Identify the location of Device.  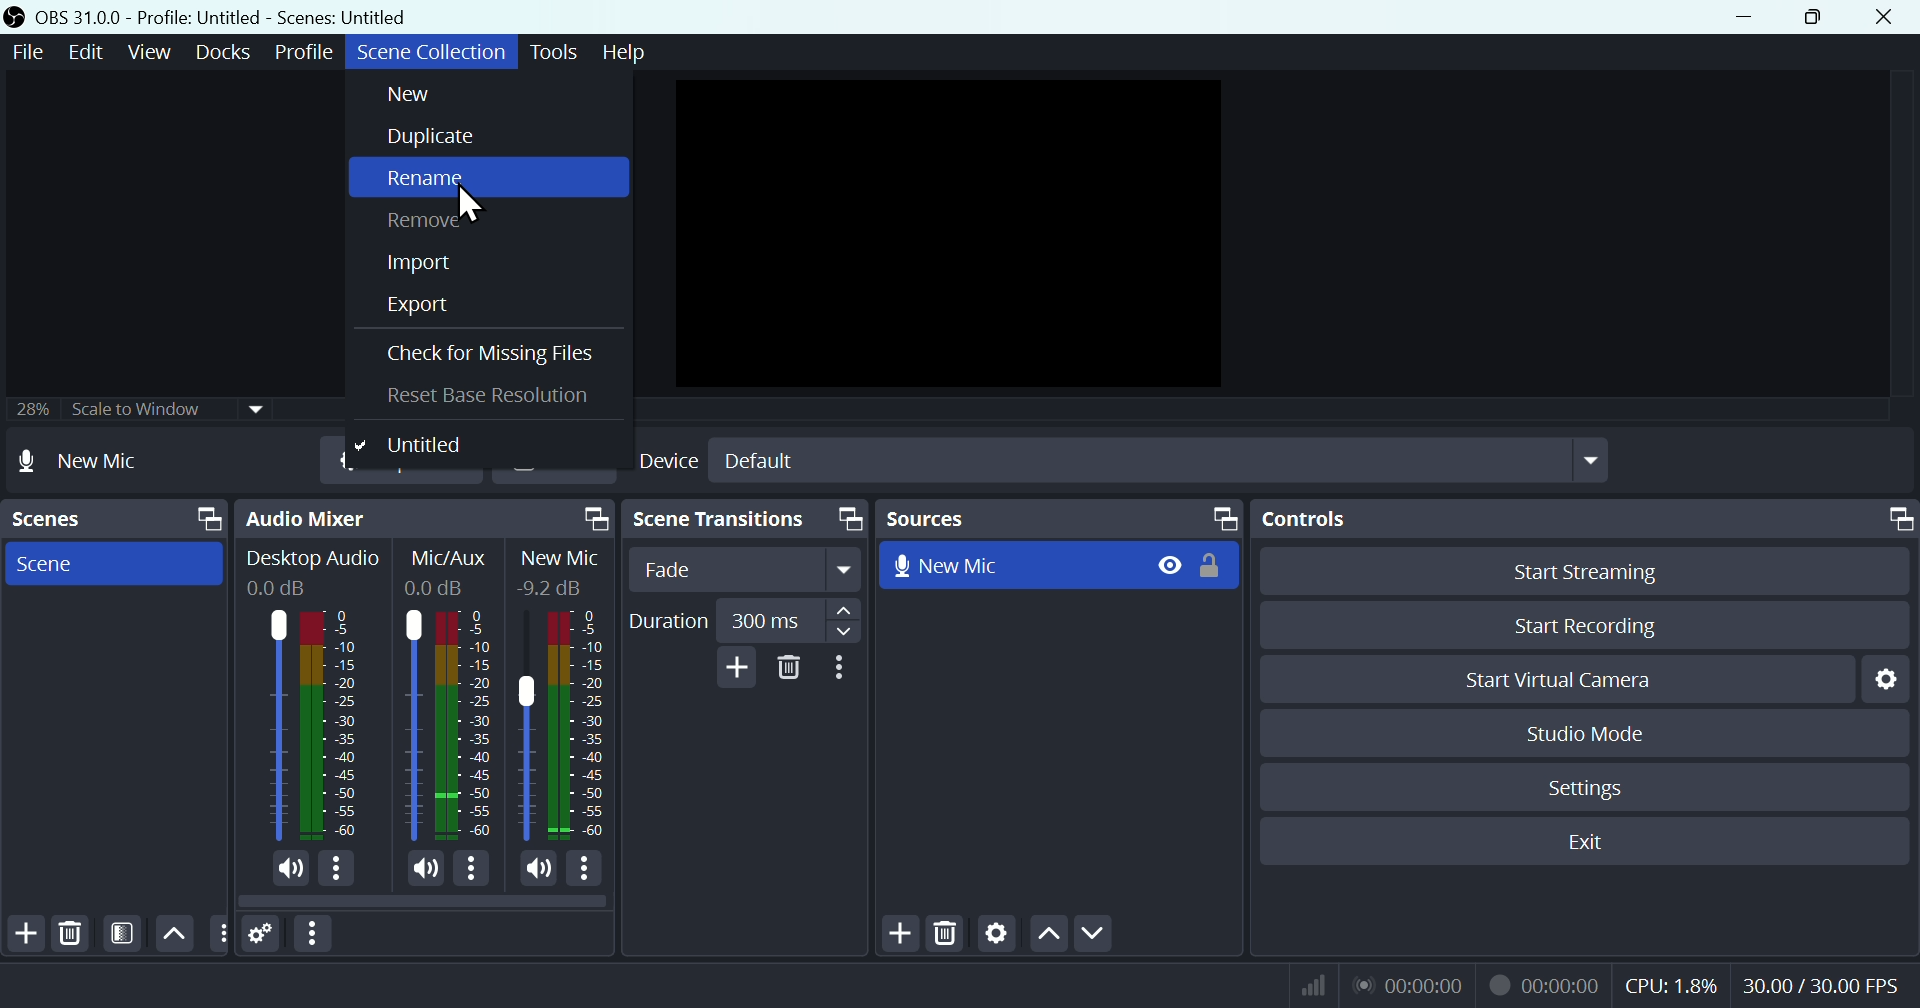
(669, 464).